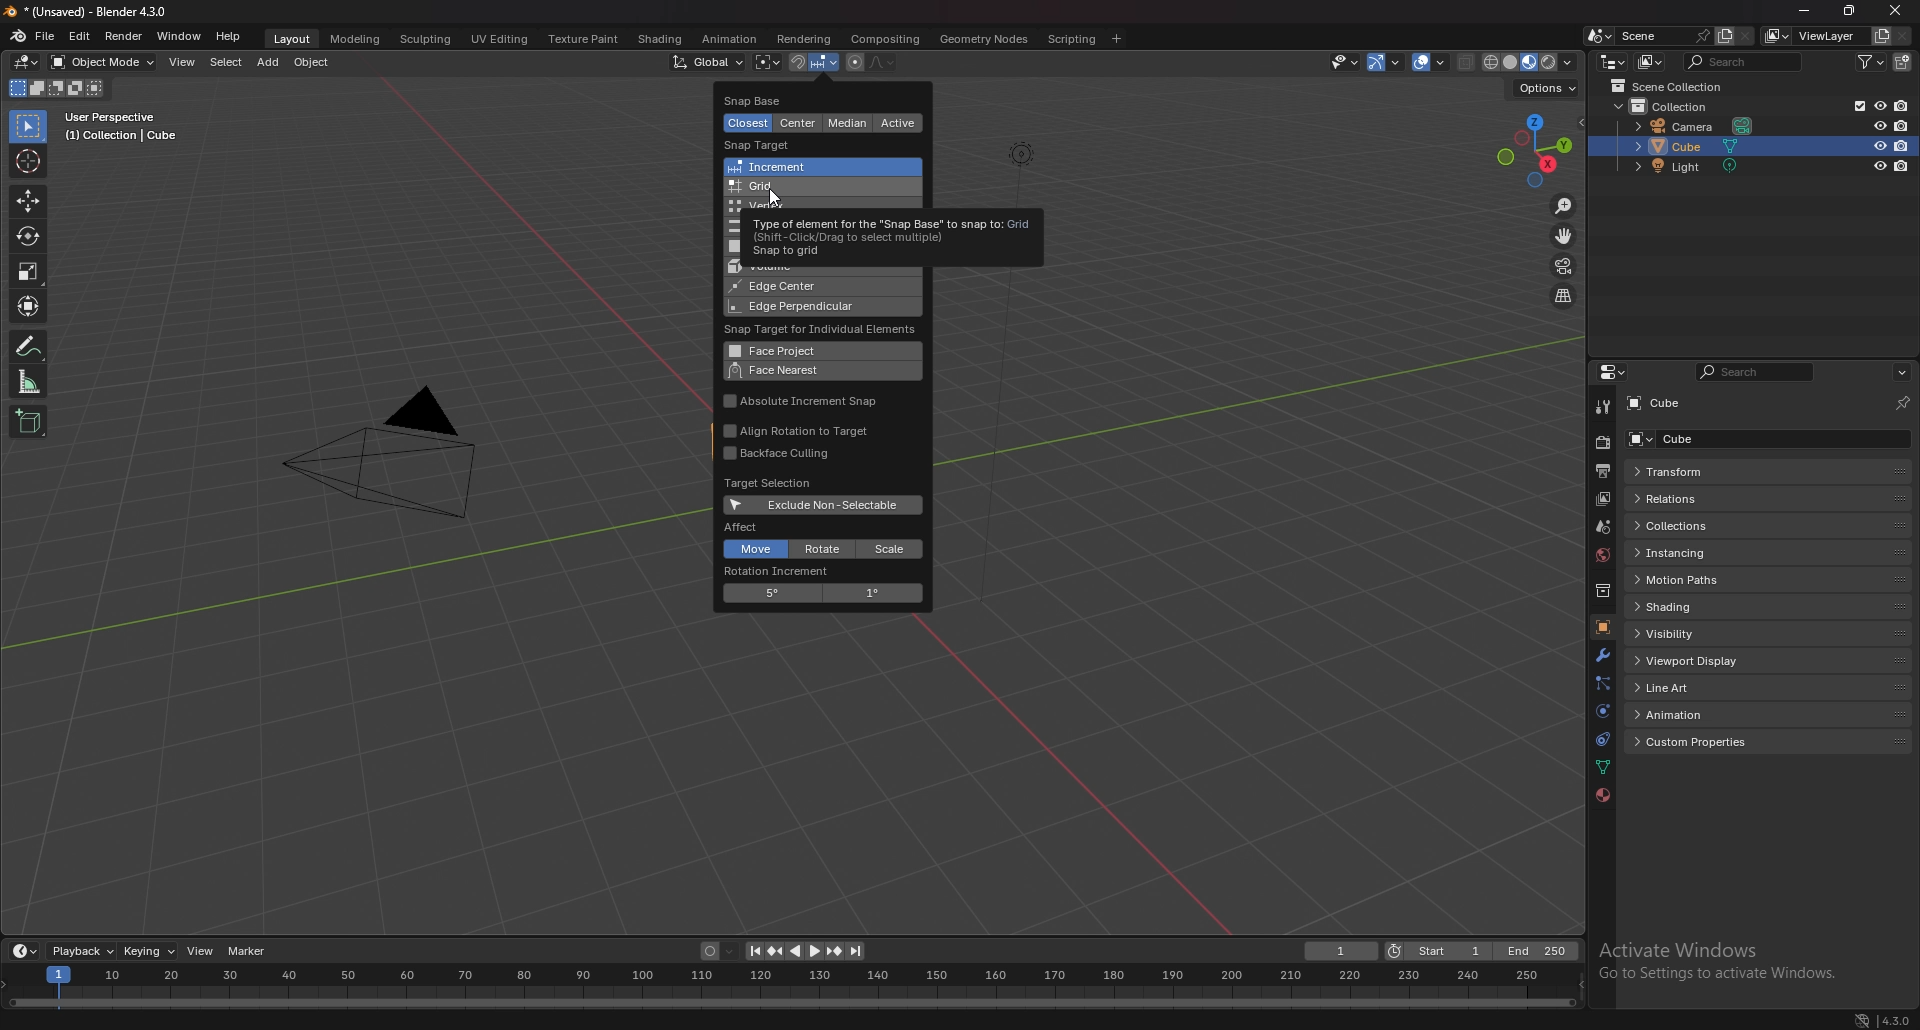 This screenshot has width=1920, height=1030. I want to click on help, so click(230, 36).